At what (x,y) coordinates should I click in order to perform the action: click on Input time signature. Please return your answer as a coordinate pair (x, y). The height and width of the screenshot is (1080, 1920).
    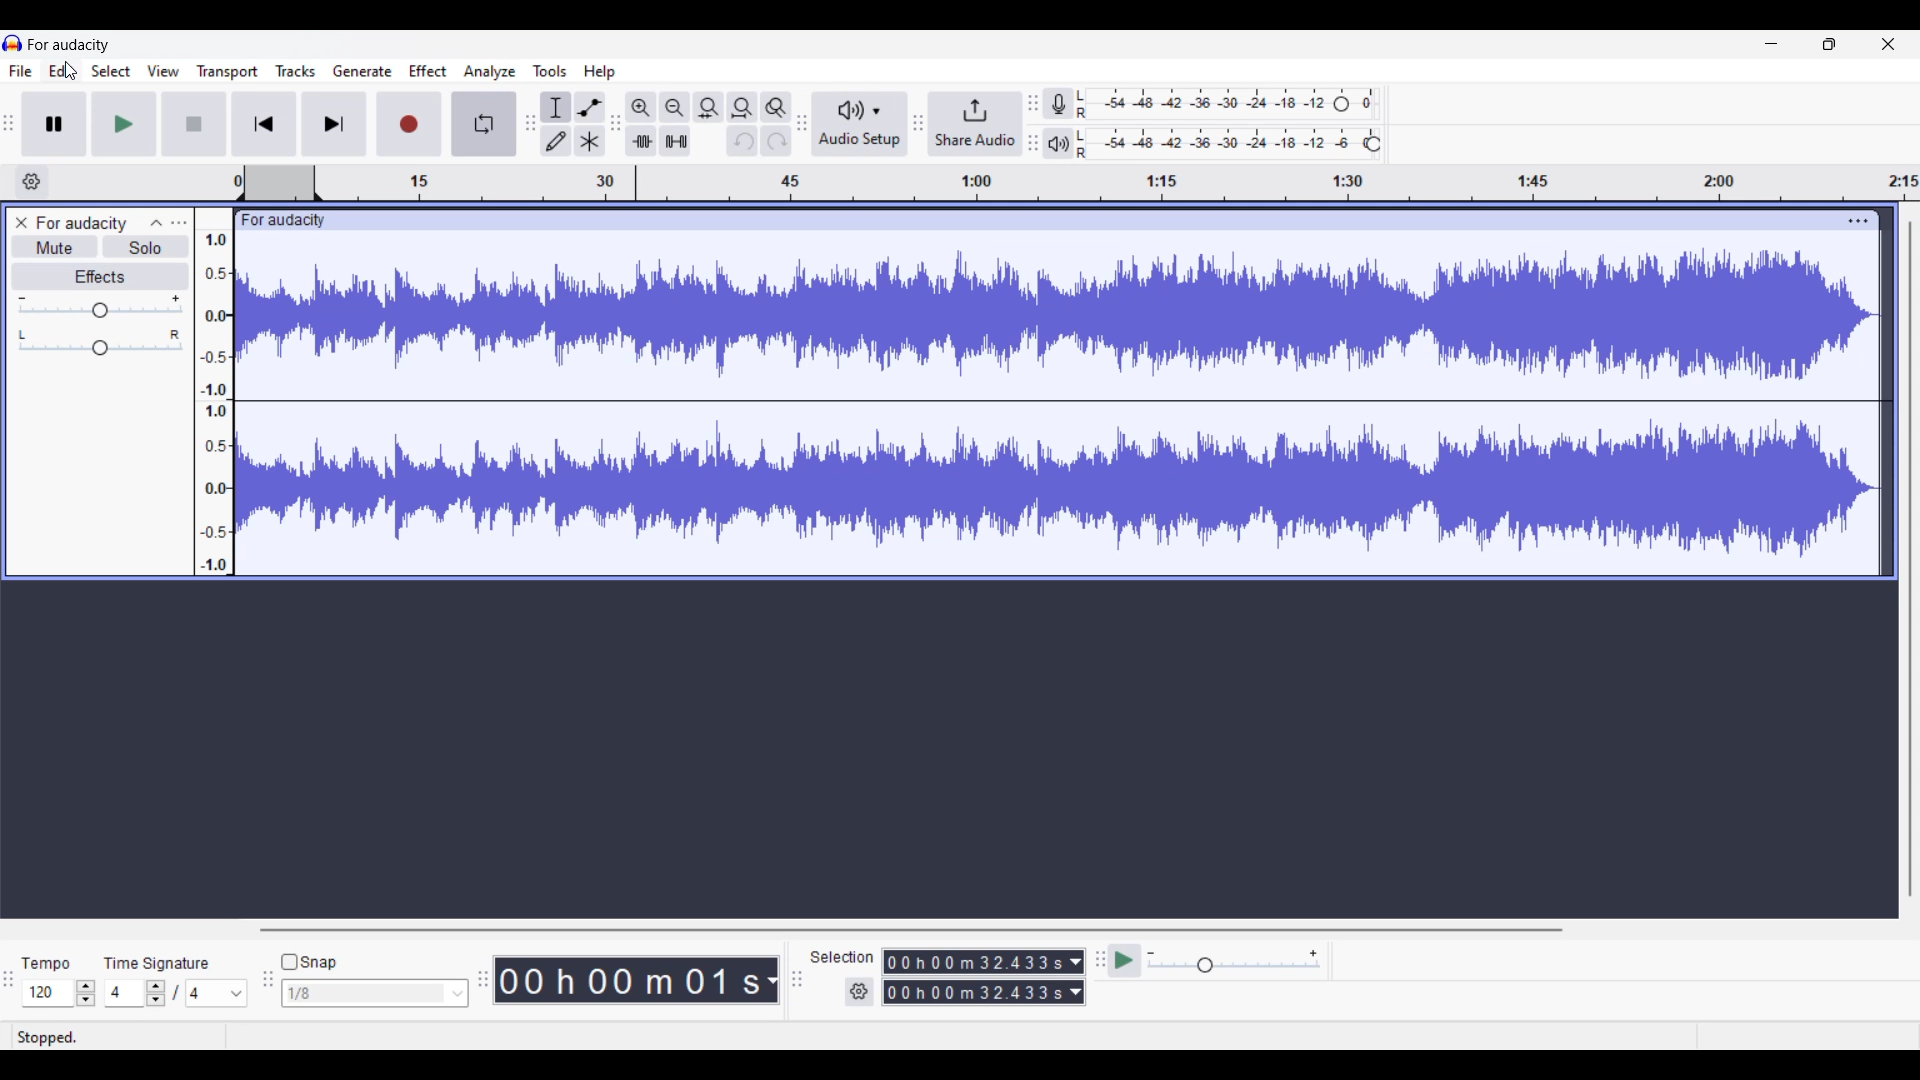
    Looking at the image, I should click on (124, 993).